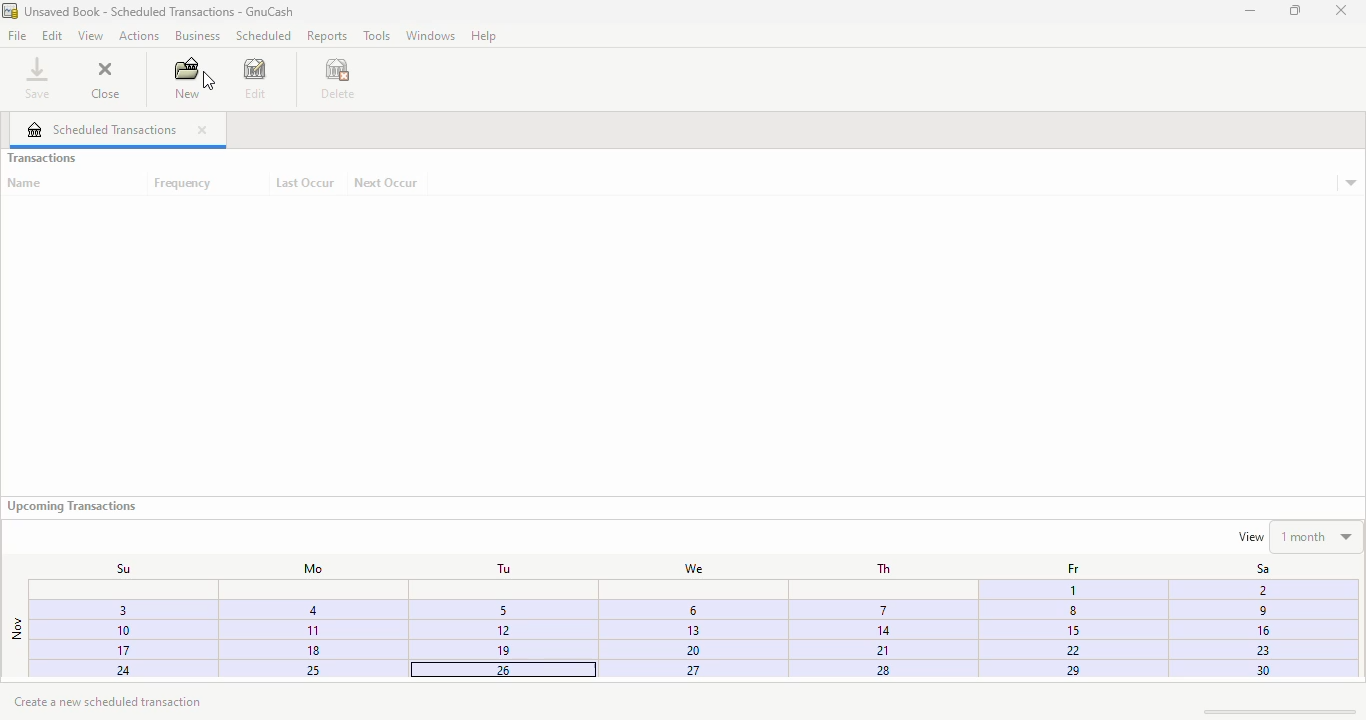 The width and height of the screenshot is (1366, 720). I want to click on 30, so click(1260, 671).